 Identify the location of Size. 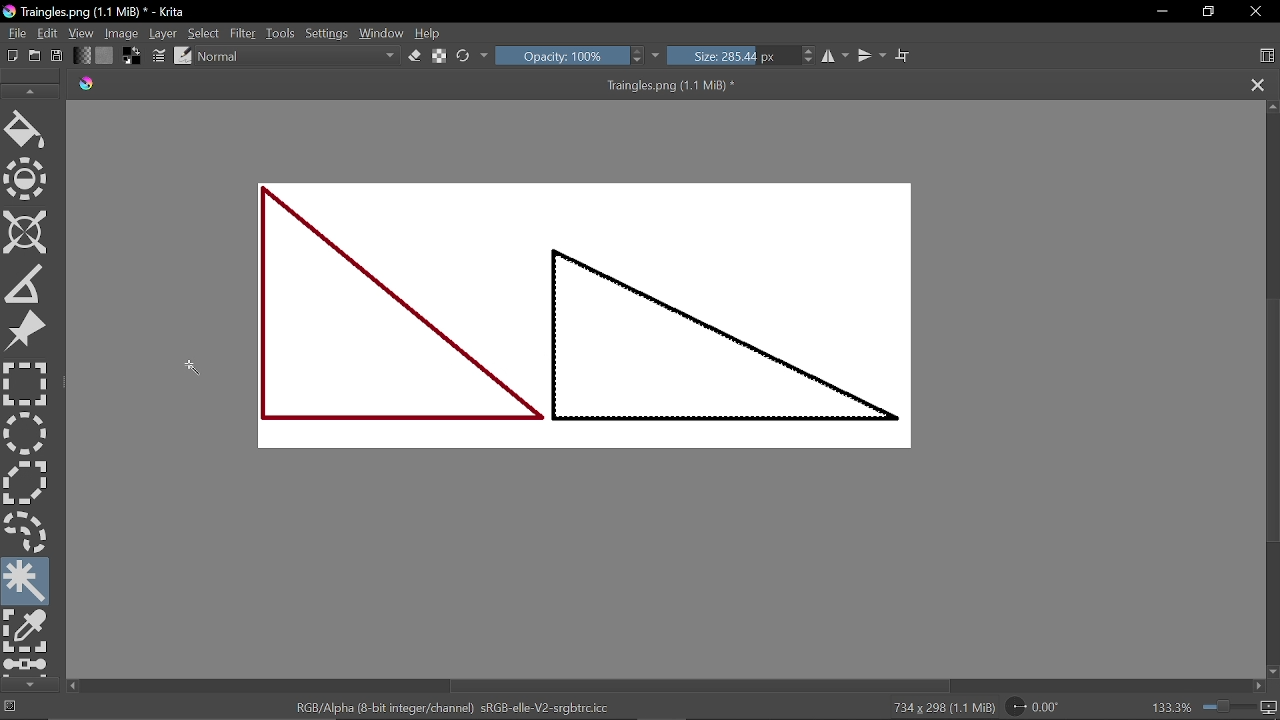
(731, 55).